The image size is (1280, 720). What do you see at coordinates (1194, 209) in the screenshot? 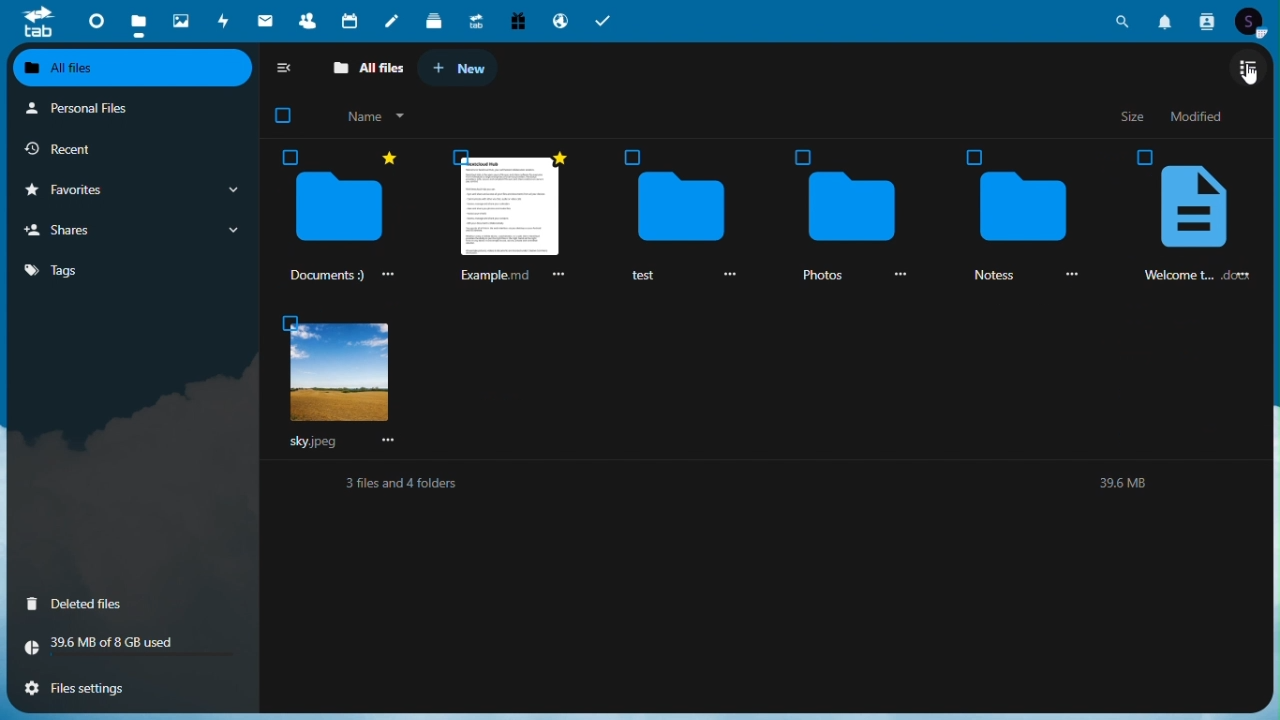
I see `file` at bounding box center [1194, 209].